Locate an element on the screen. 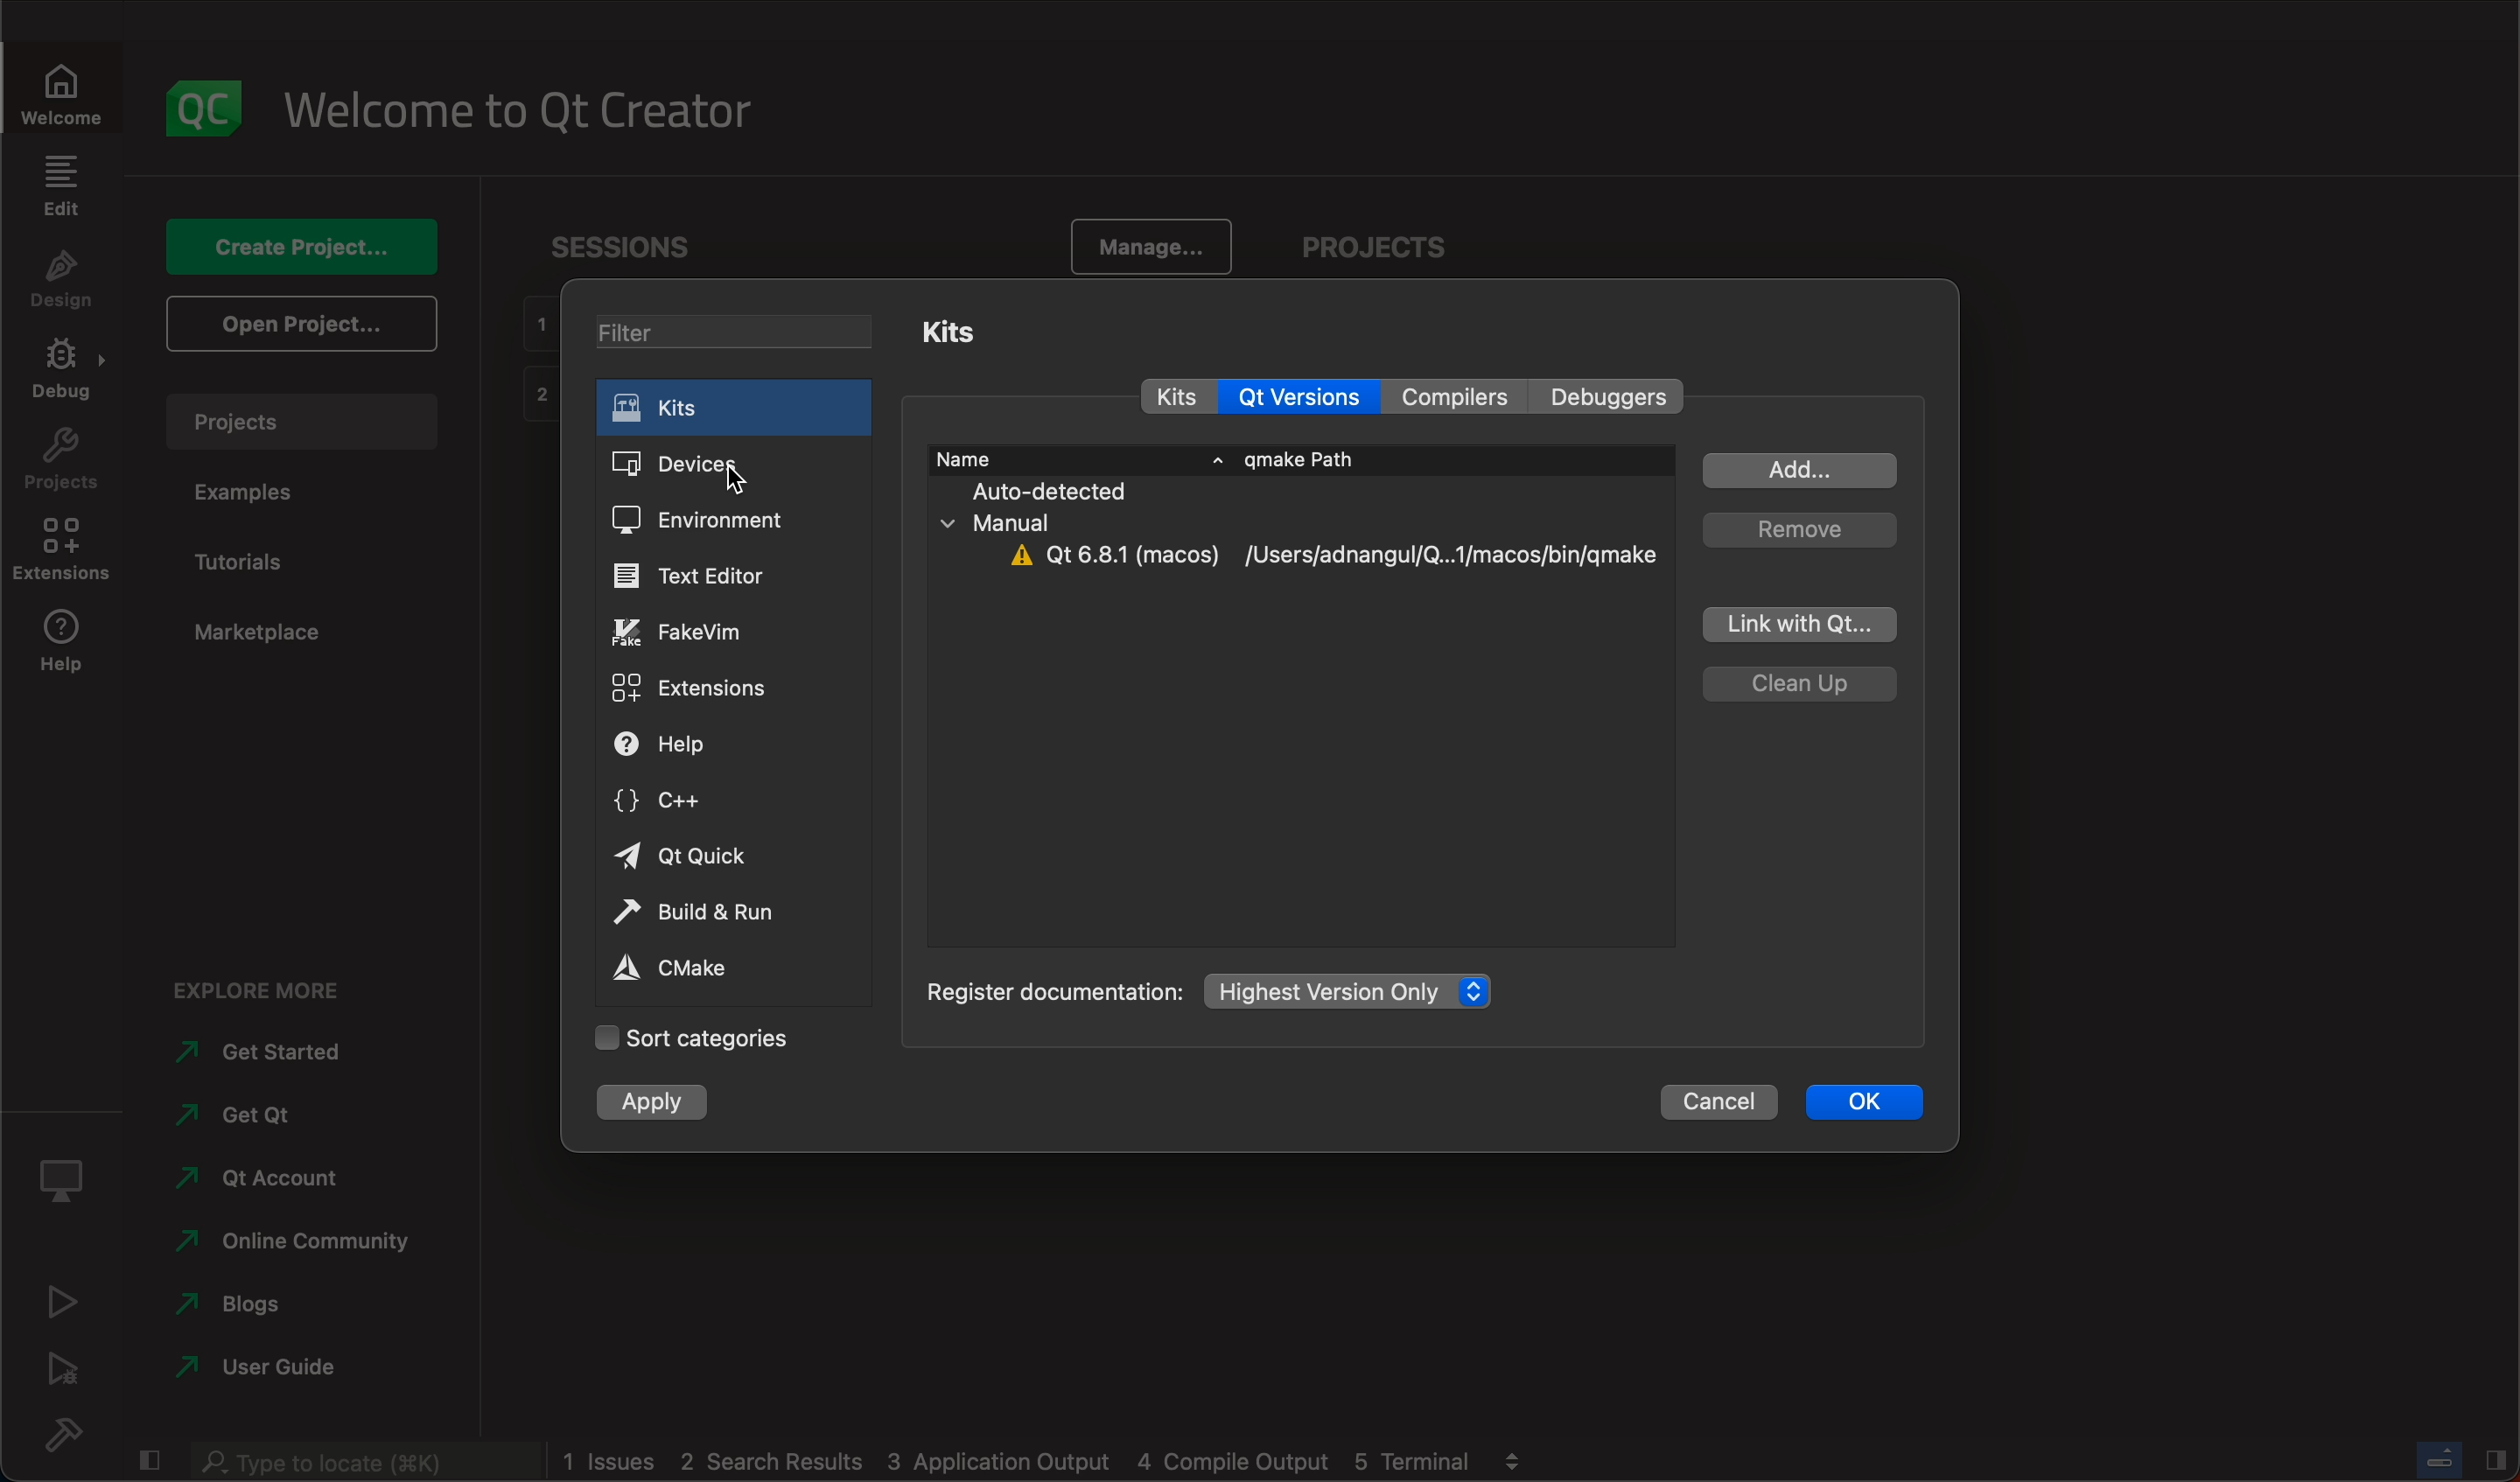 The height and width of the screenshot is (1482, 2520). logo is located at coordinates (207, 104).